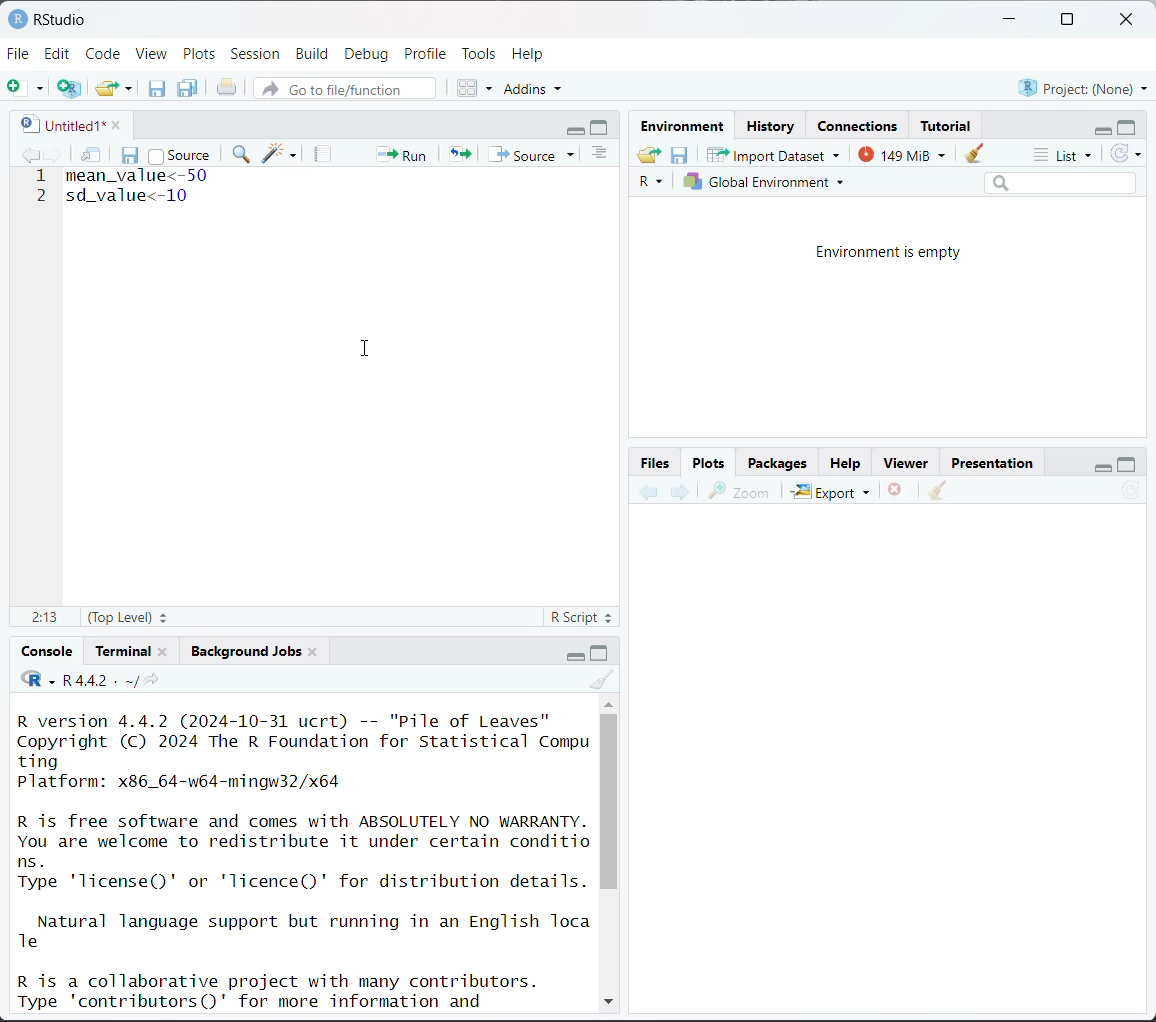 Image resolution: width=1156 pixels, height=1022 pixels. I want to click on , so click(657, 462).